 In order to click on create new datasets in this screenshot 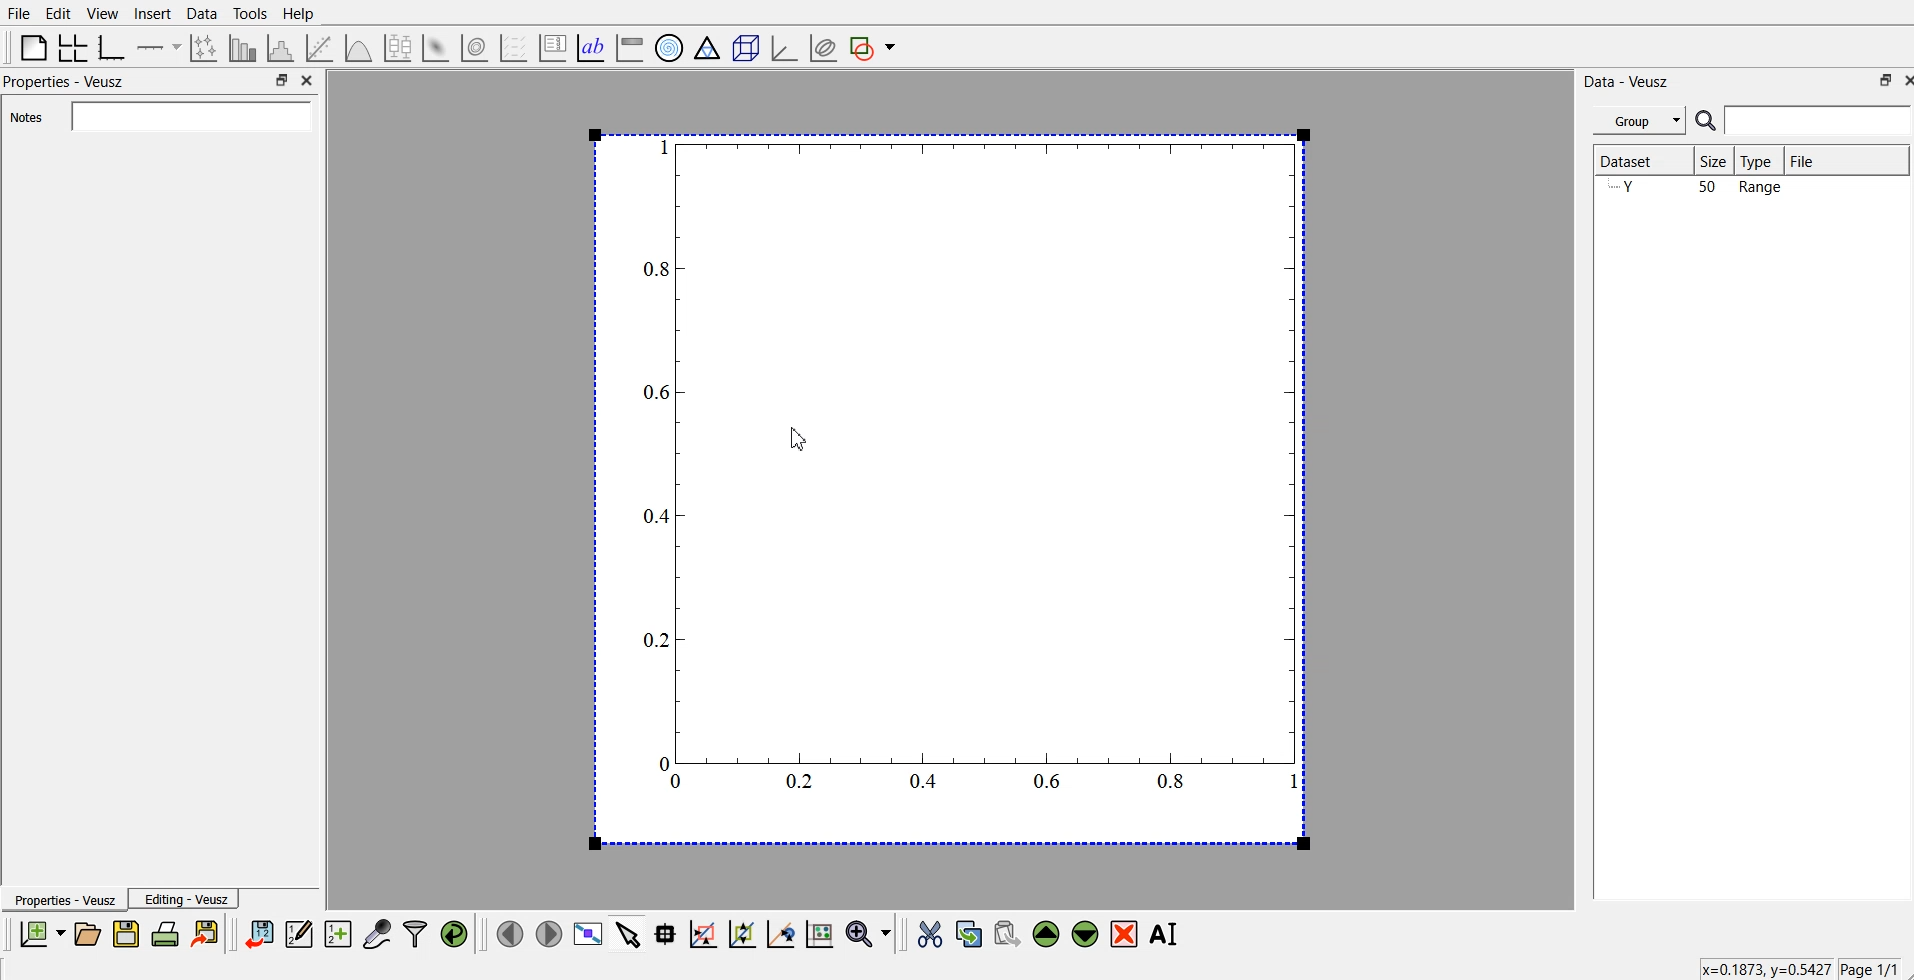, I will do `click(339, 935)`.